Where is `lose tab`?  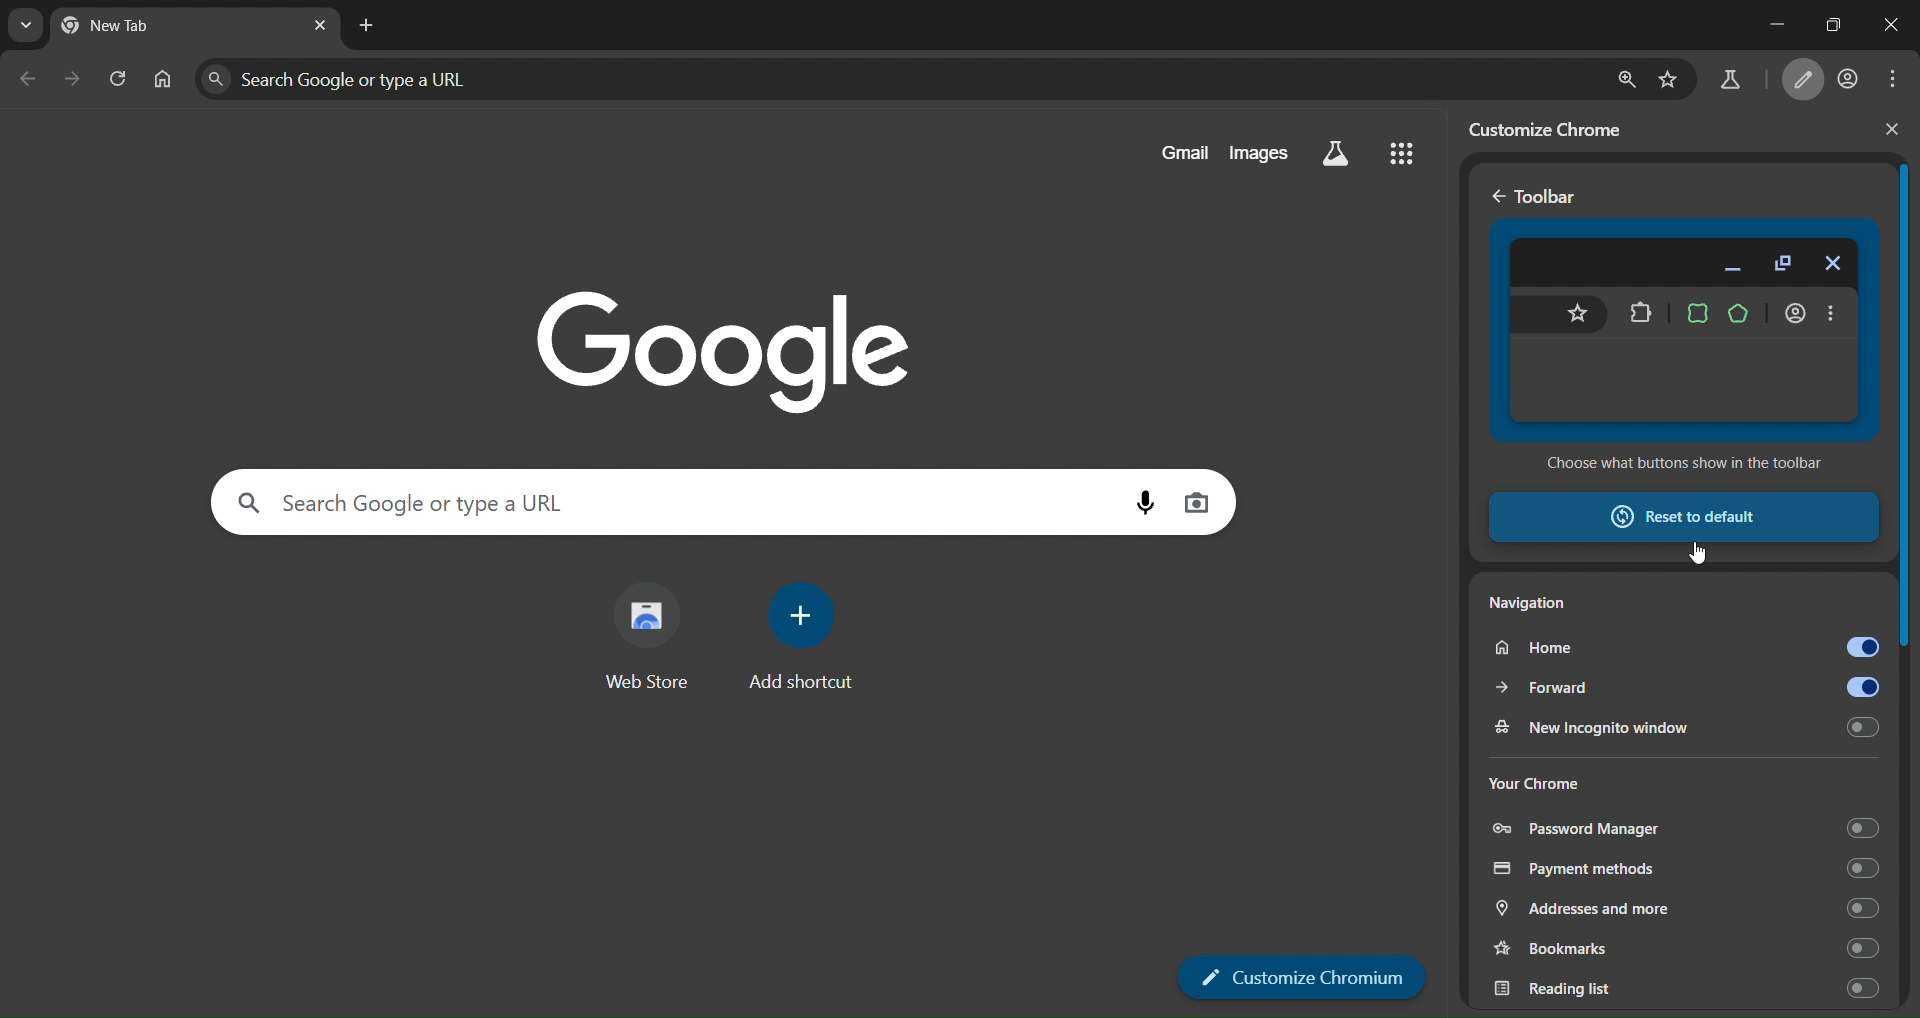 lose tab is located at coordinates (317, 26).